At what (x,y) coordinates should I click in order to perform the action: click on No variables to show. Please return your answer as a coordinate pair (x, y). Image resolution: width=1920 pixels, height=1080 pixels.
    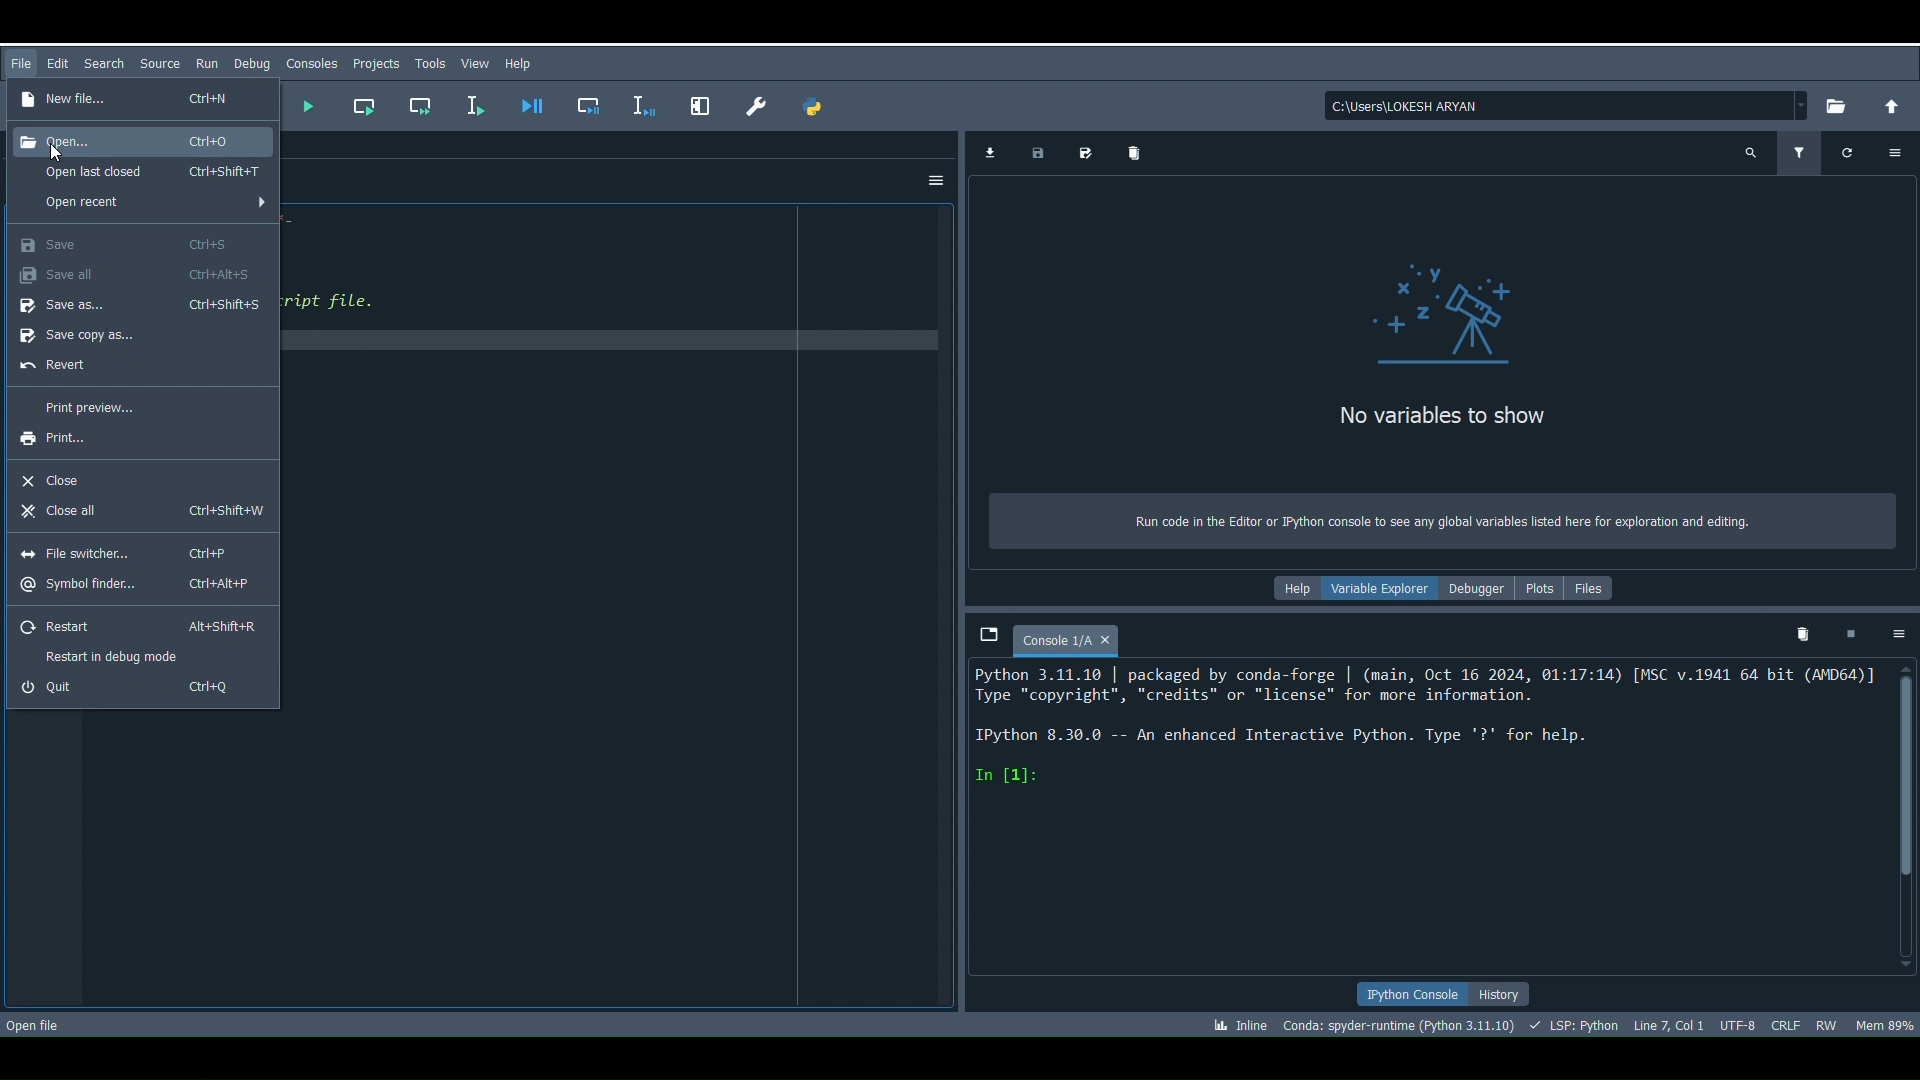
    Looking at the image, I should click on (1430, 351).